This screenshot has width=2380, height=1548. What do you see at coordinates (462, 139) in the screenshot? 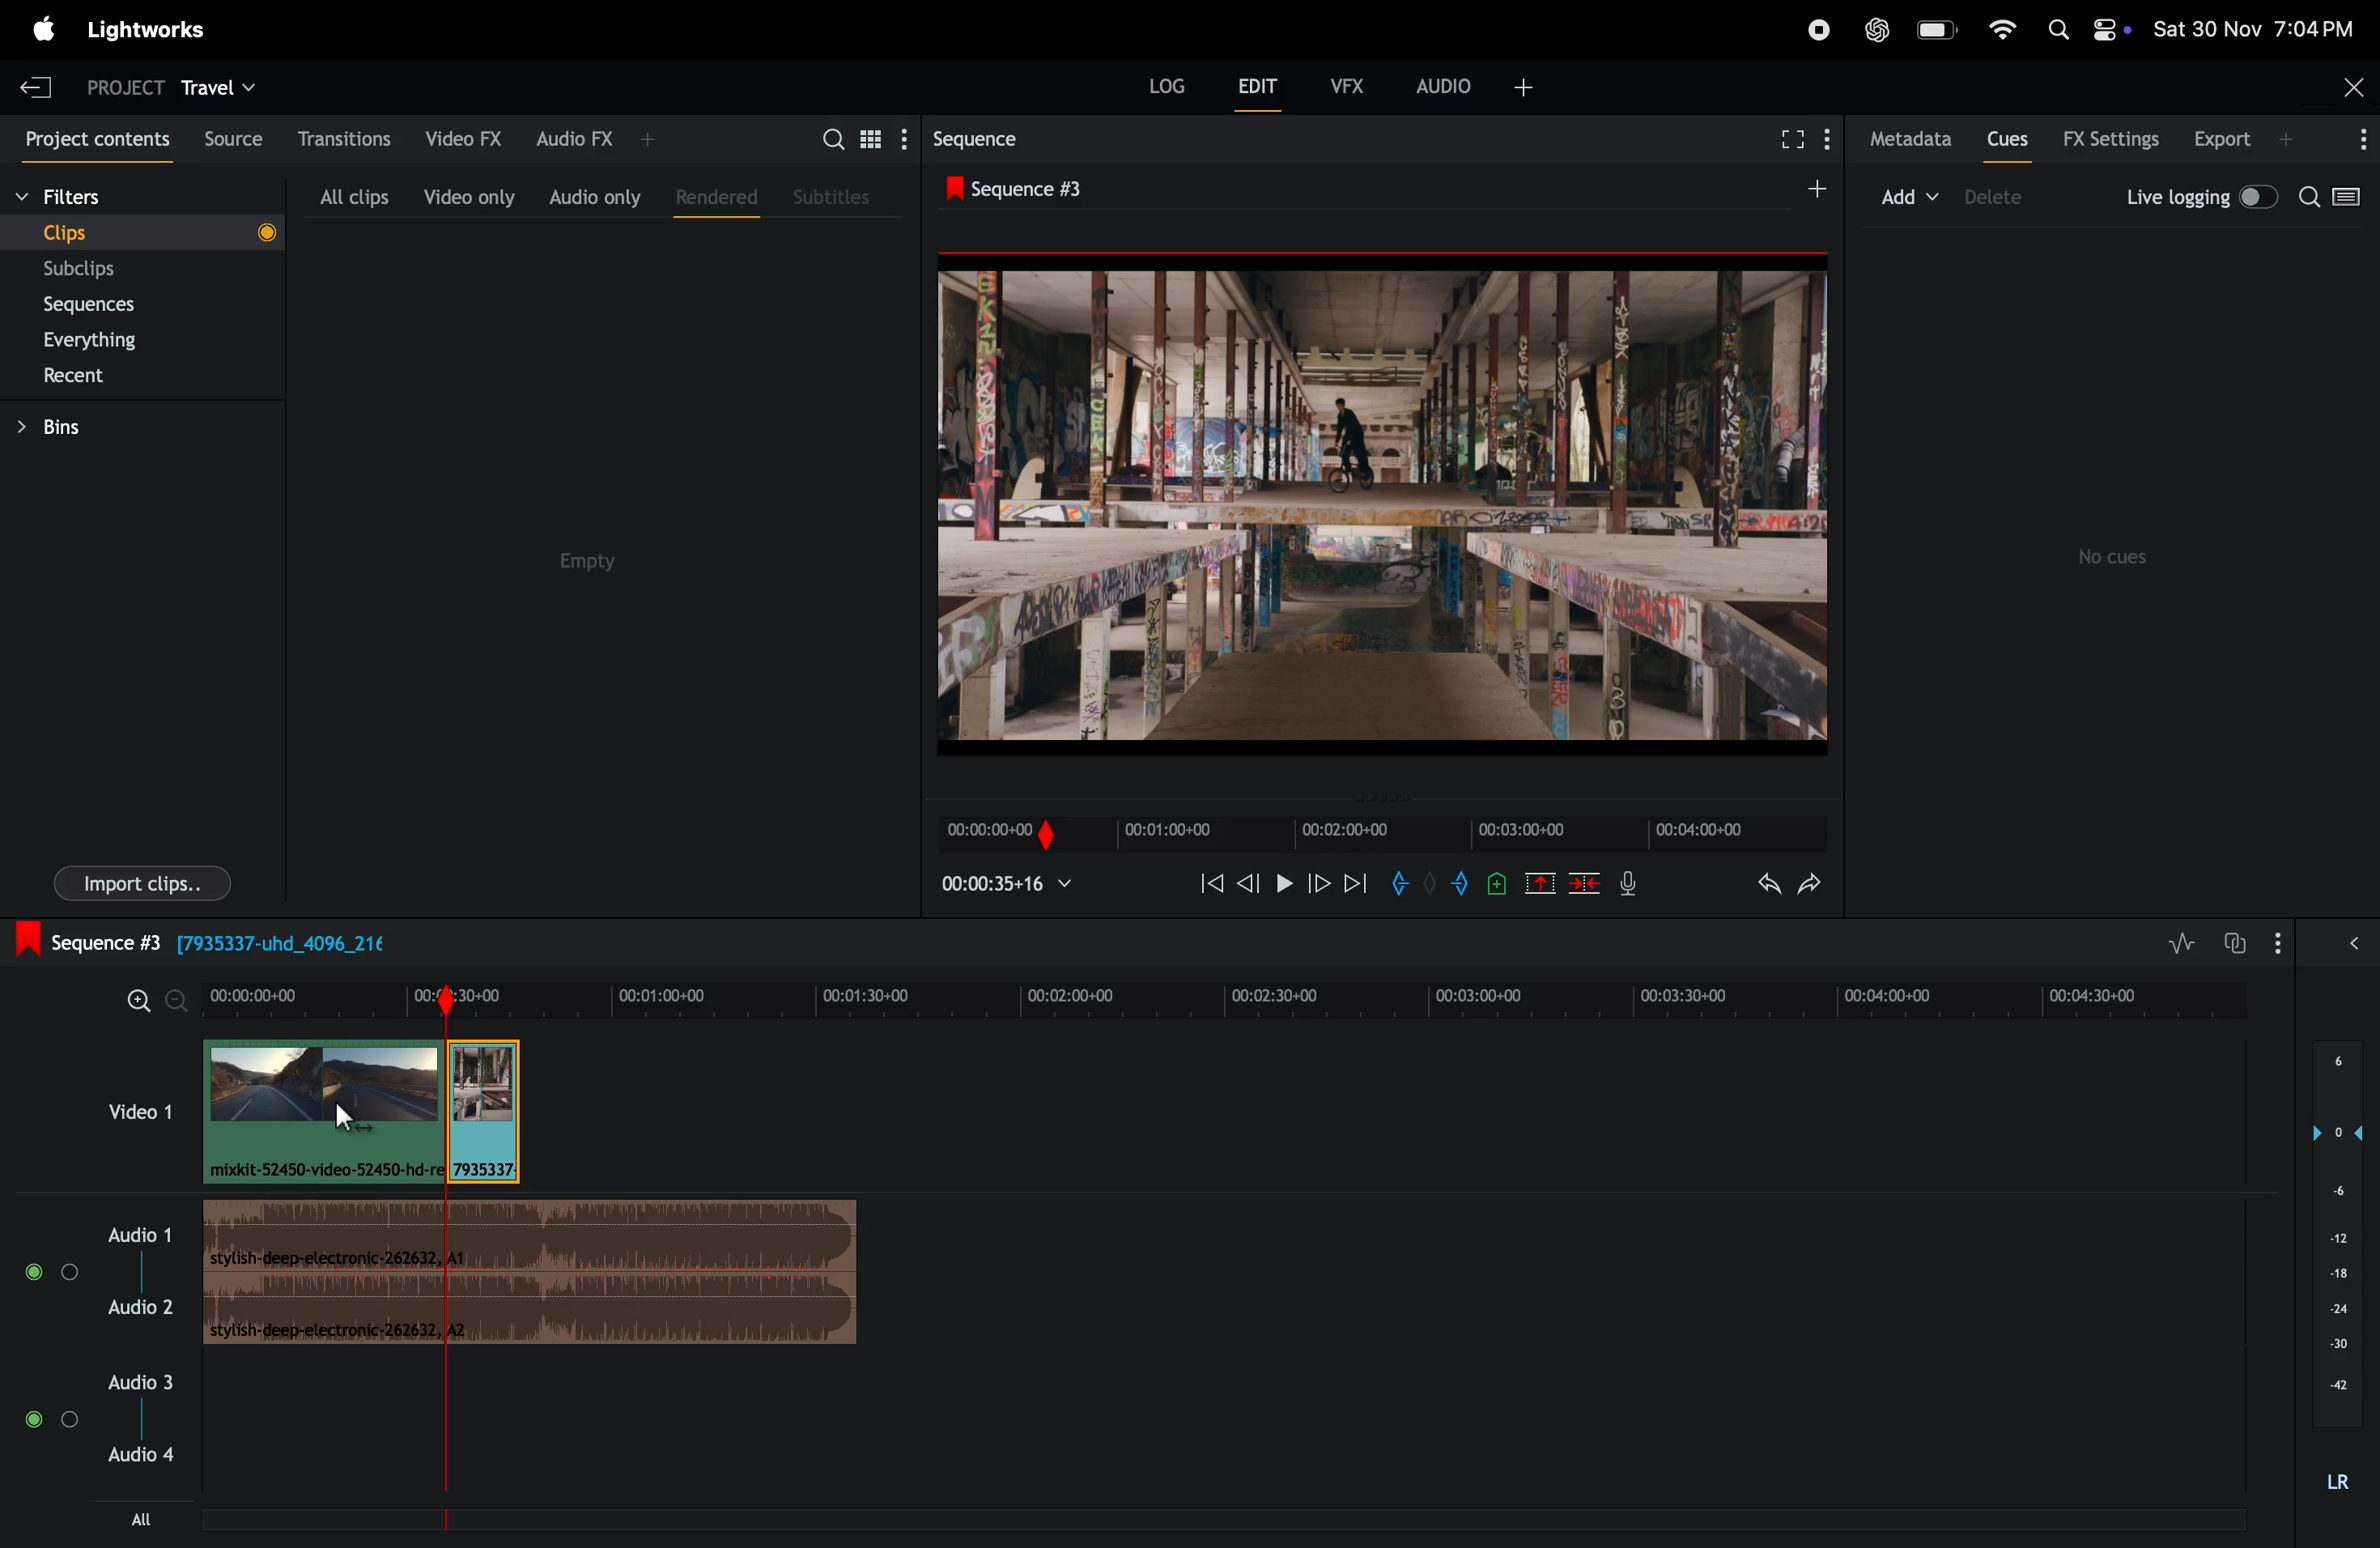
I see `video fx` at bounding box center [462, 139].